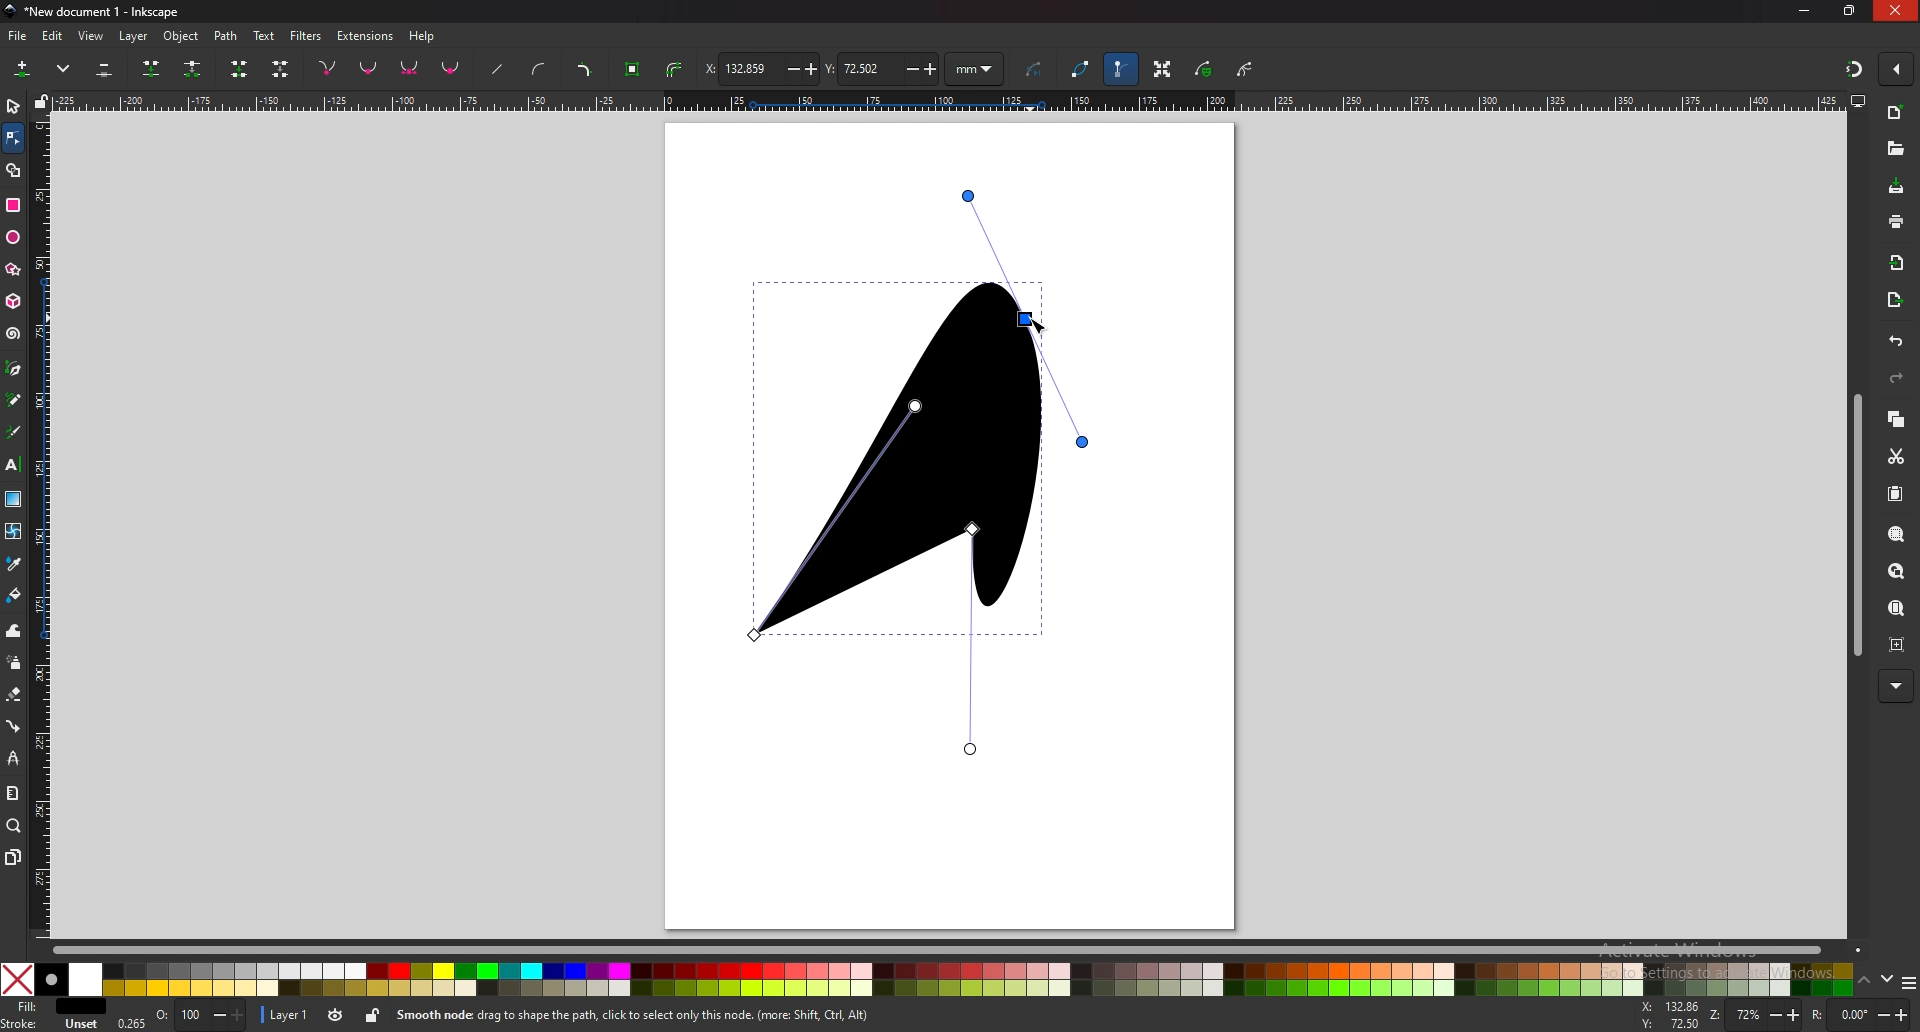 Image resolution: width=1920 pixels, height=1032 pixels. I want to click on nodes corner, so click(327, 68).